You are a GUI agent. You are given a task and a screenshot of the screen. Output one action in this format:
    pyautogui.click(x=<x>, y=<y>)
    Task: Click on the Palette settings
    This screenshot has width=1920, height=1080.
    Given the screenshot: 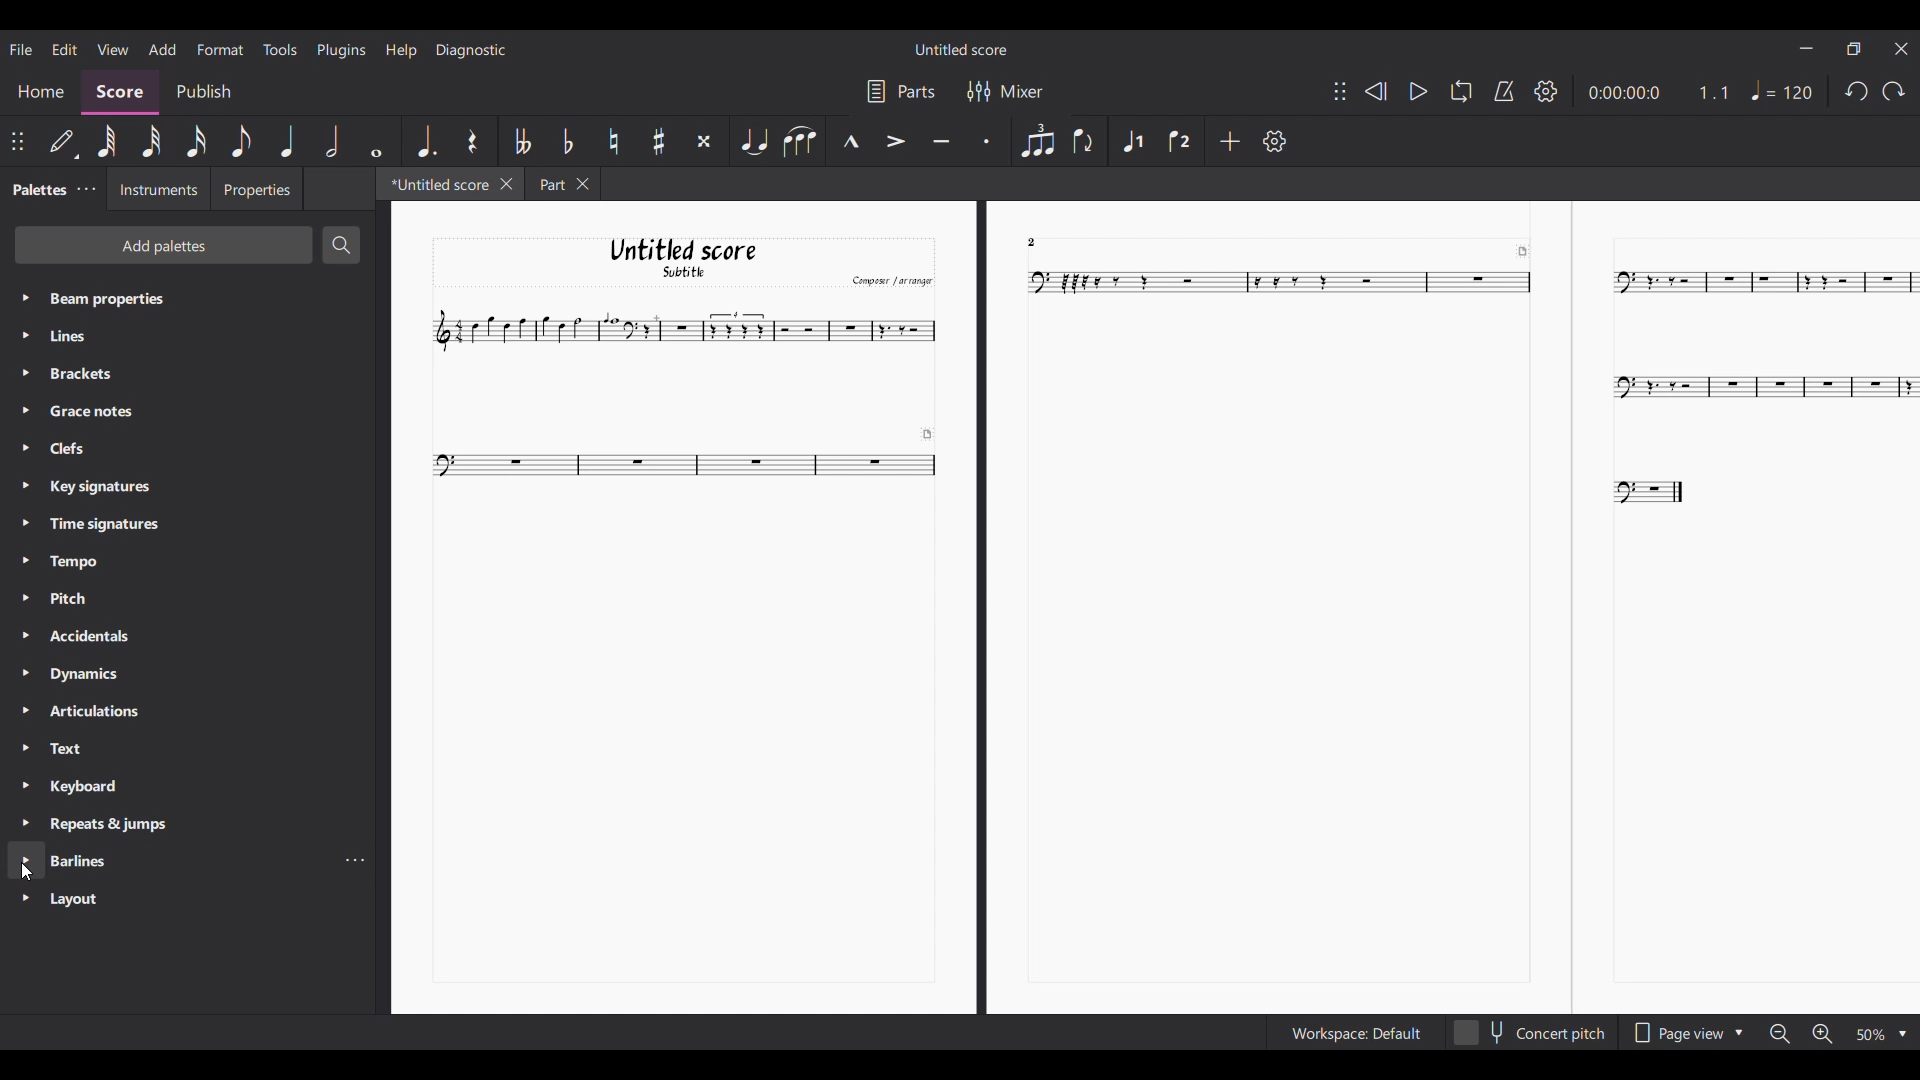 What is the action you would take?
    pyautogui.click(x=102, y=414)
    